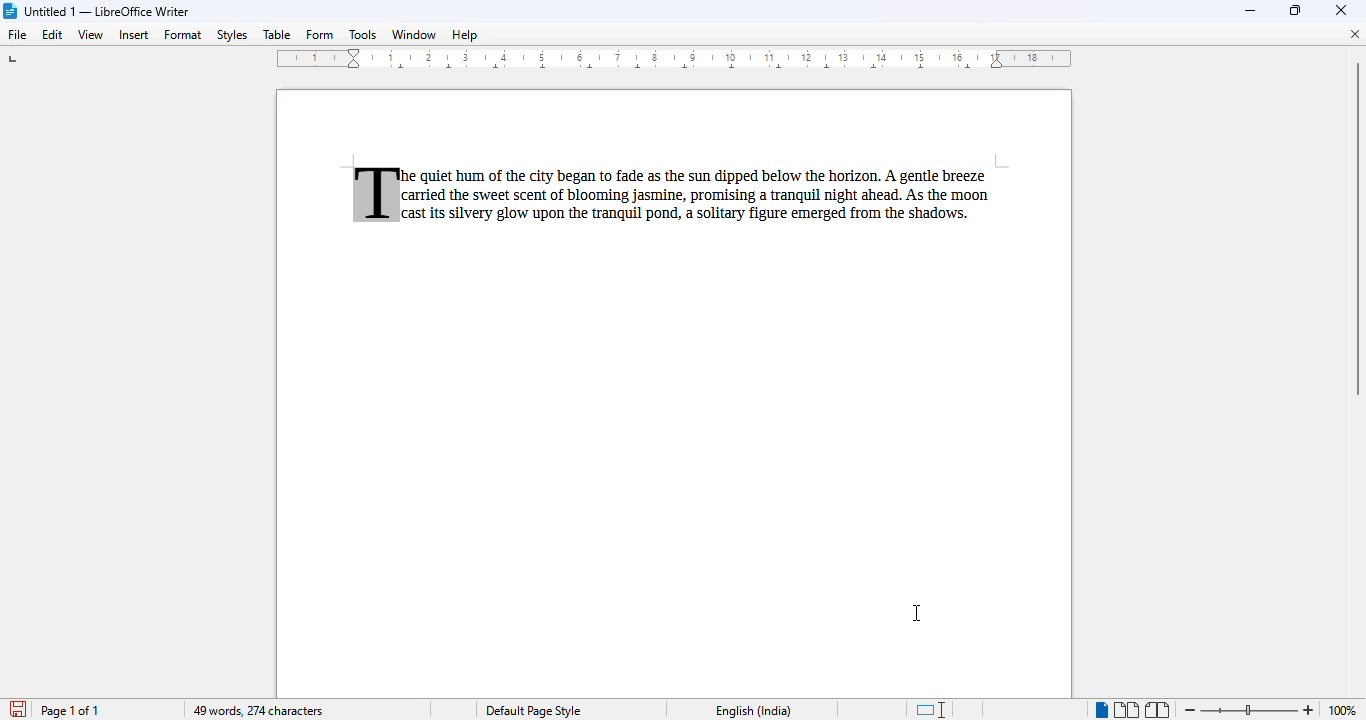 This screenshot has height=720, width=1366. What do you see at coordinates (1341, 9) in the screenshot?
I see `close` at bounding box center [1341, 9].